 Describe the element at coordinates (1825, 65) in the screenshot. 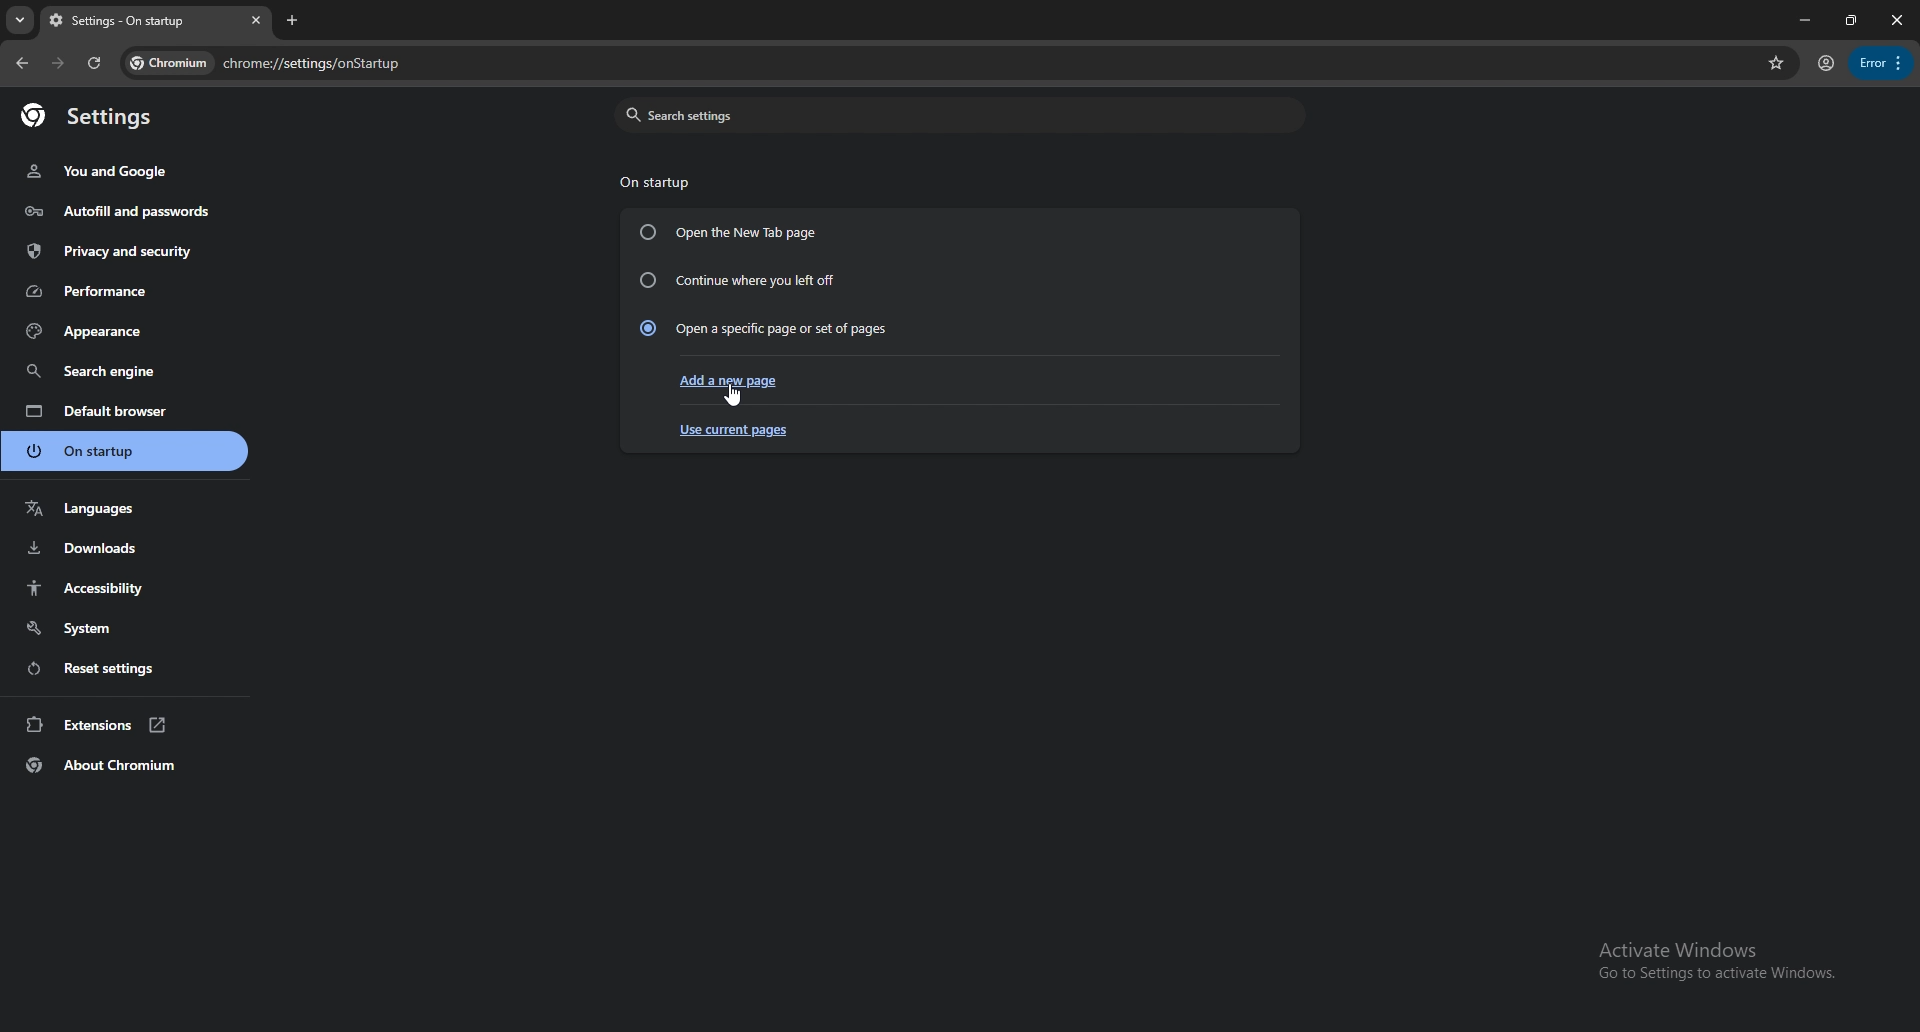

I see `profile` at that location.